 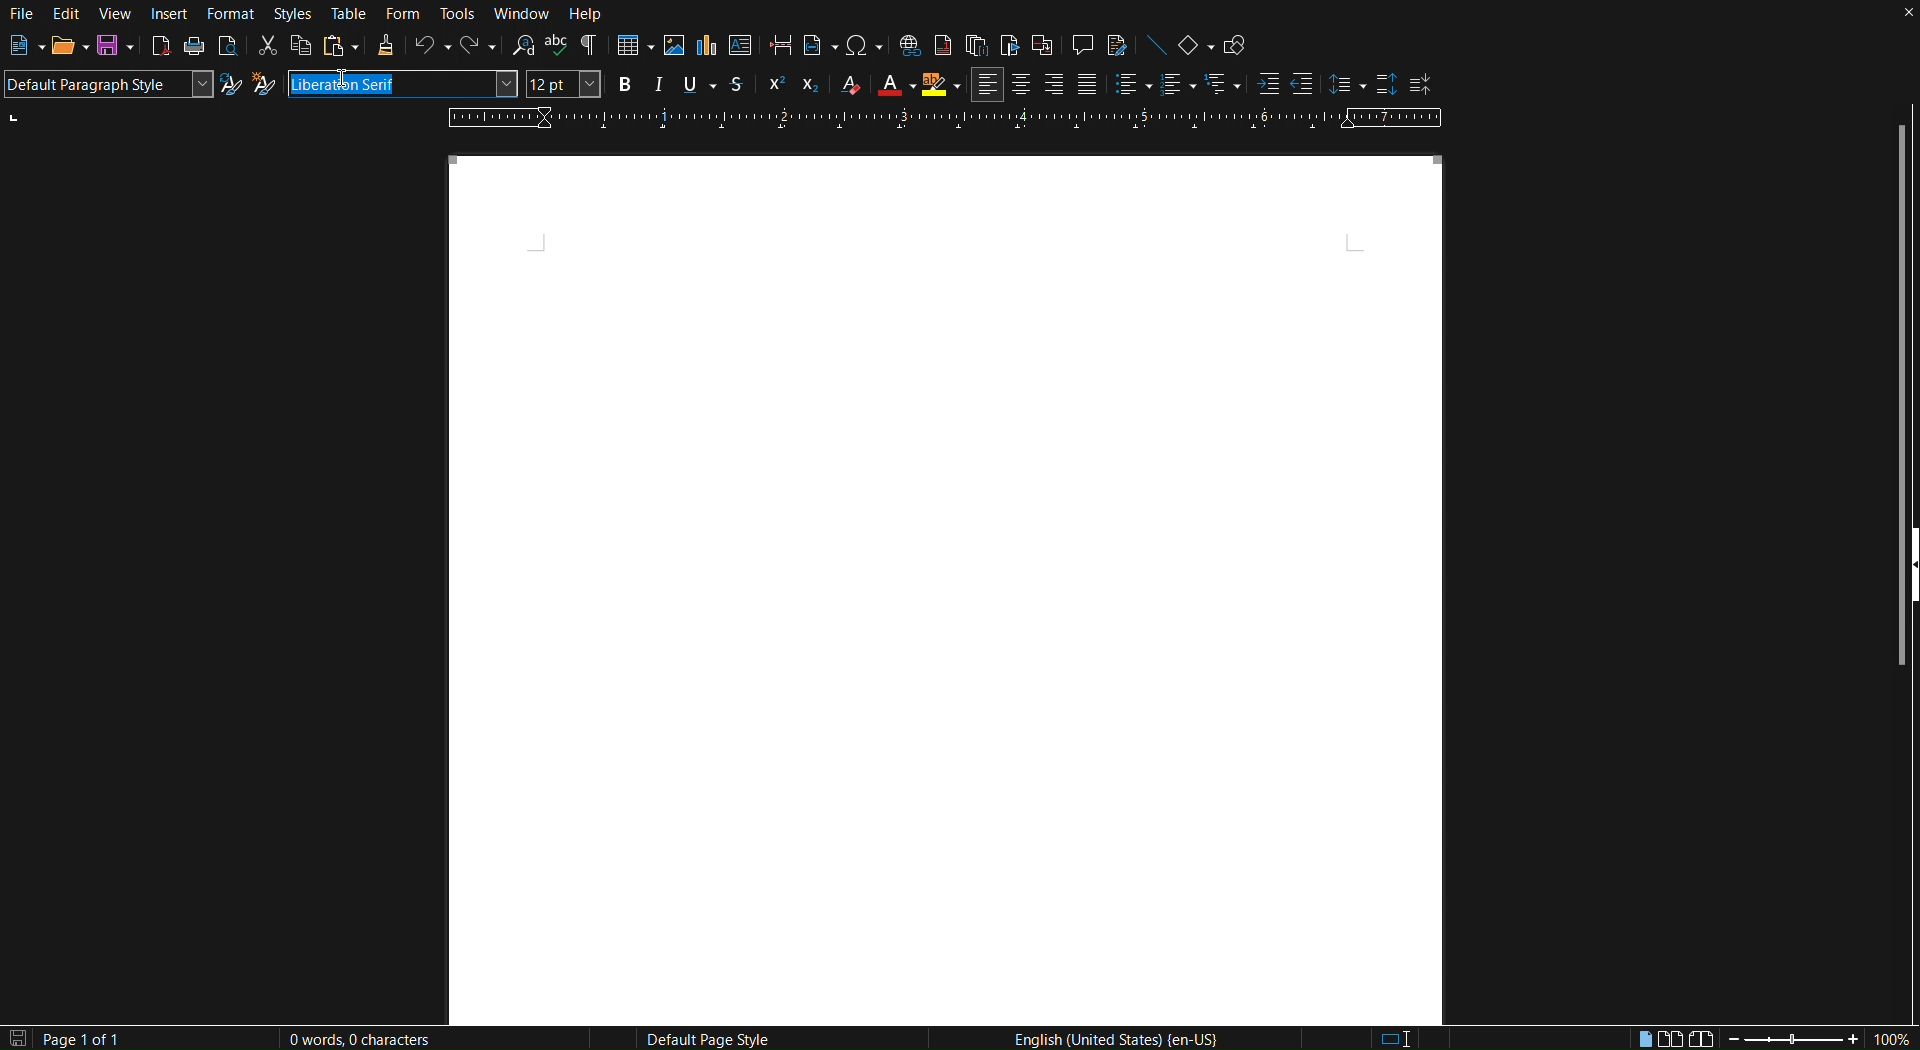 What do you see at coordinates (405, 85) in the screenshot?
I see `Font name - Liberation Serif` at bounding box center [405, 85].